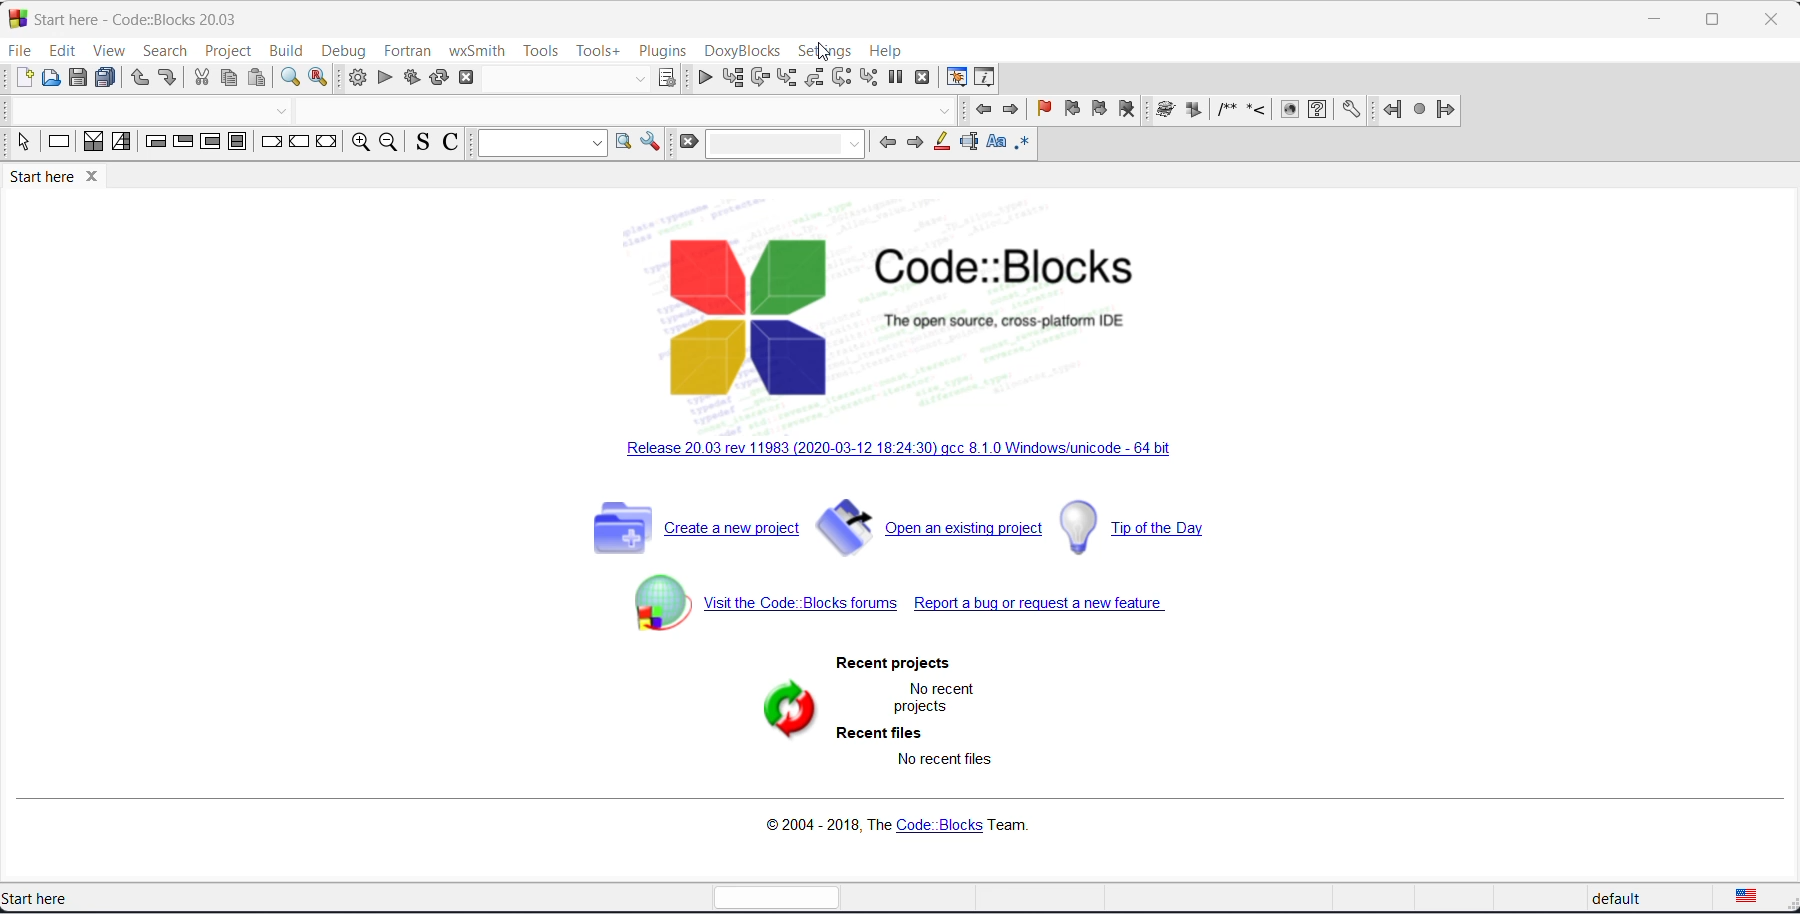  What do you see at coordinates (167, 52) in the screenshot?
I see `search` at bounding box center [167, 52].